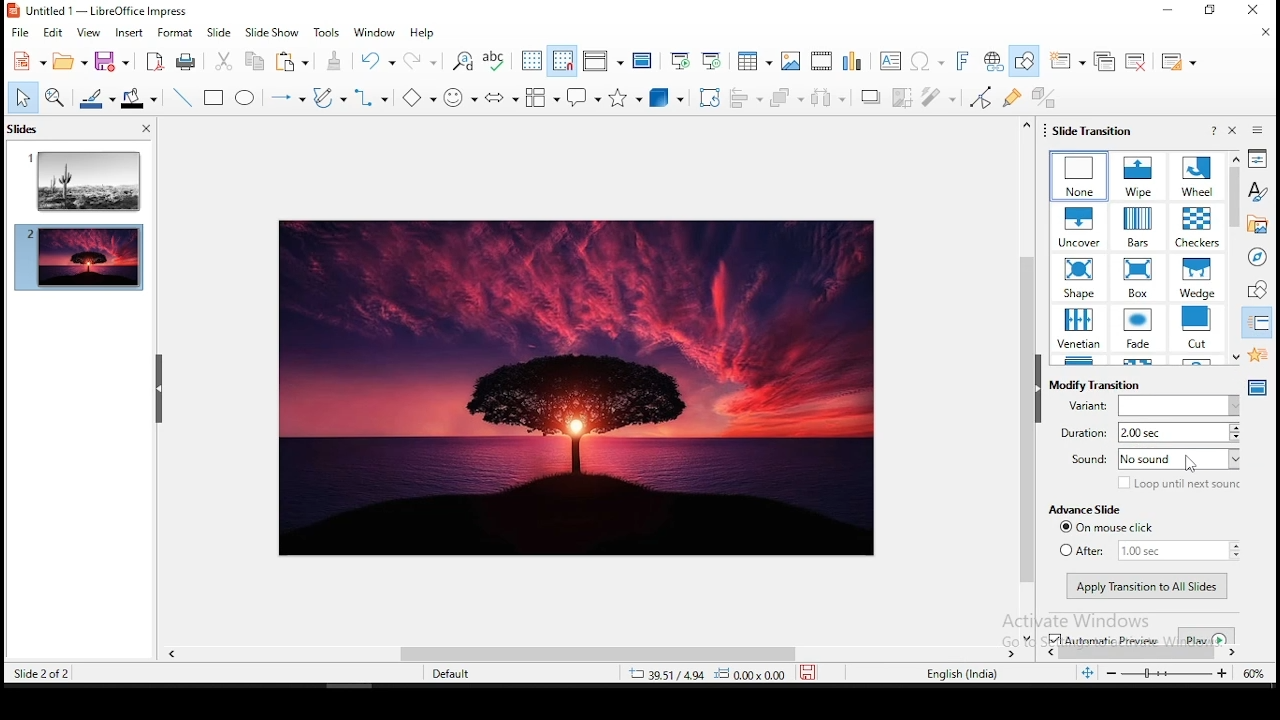  Describe the element at coordinates (1043, 96) in the screenshot. I see `toggle extrusiuon` at that location.